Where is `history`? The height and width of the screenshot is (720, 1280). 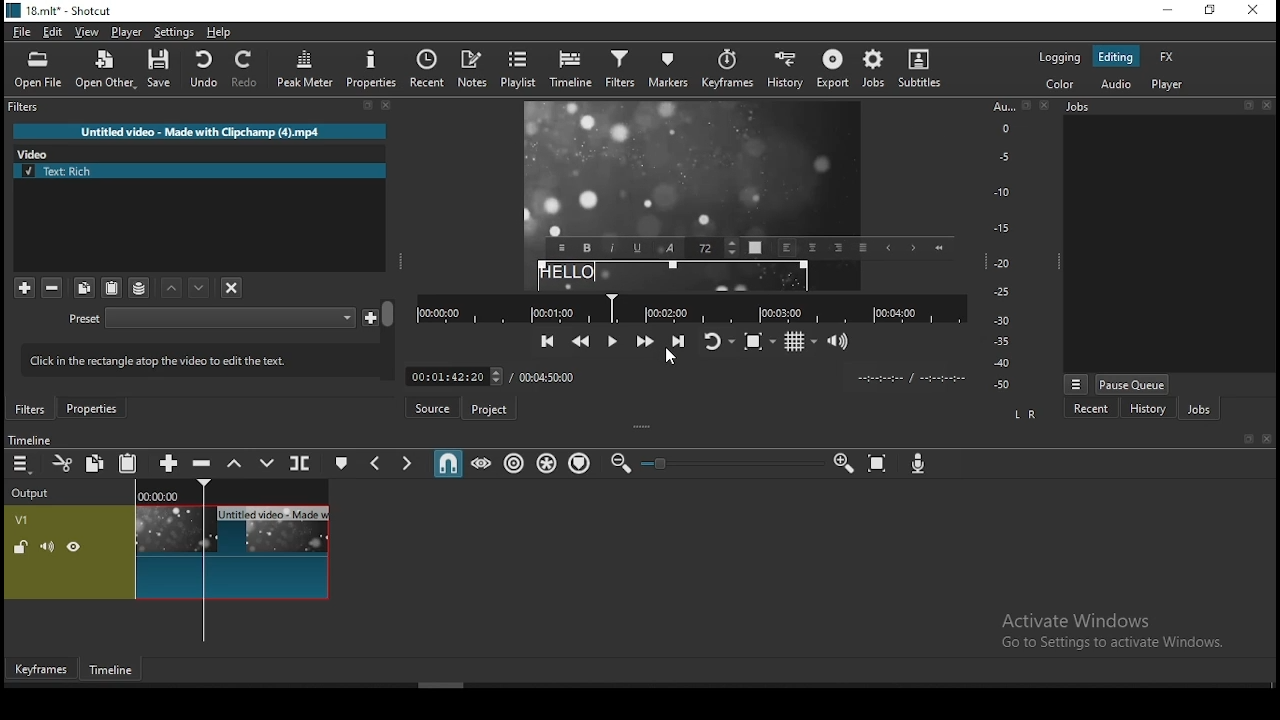 history is located at coordinates (1147, 408).